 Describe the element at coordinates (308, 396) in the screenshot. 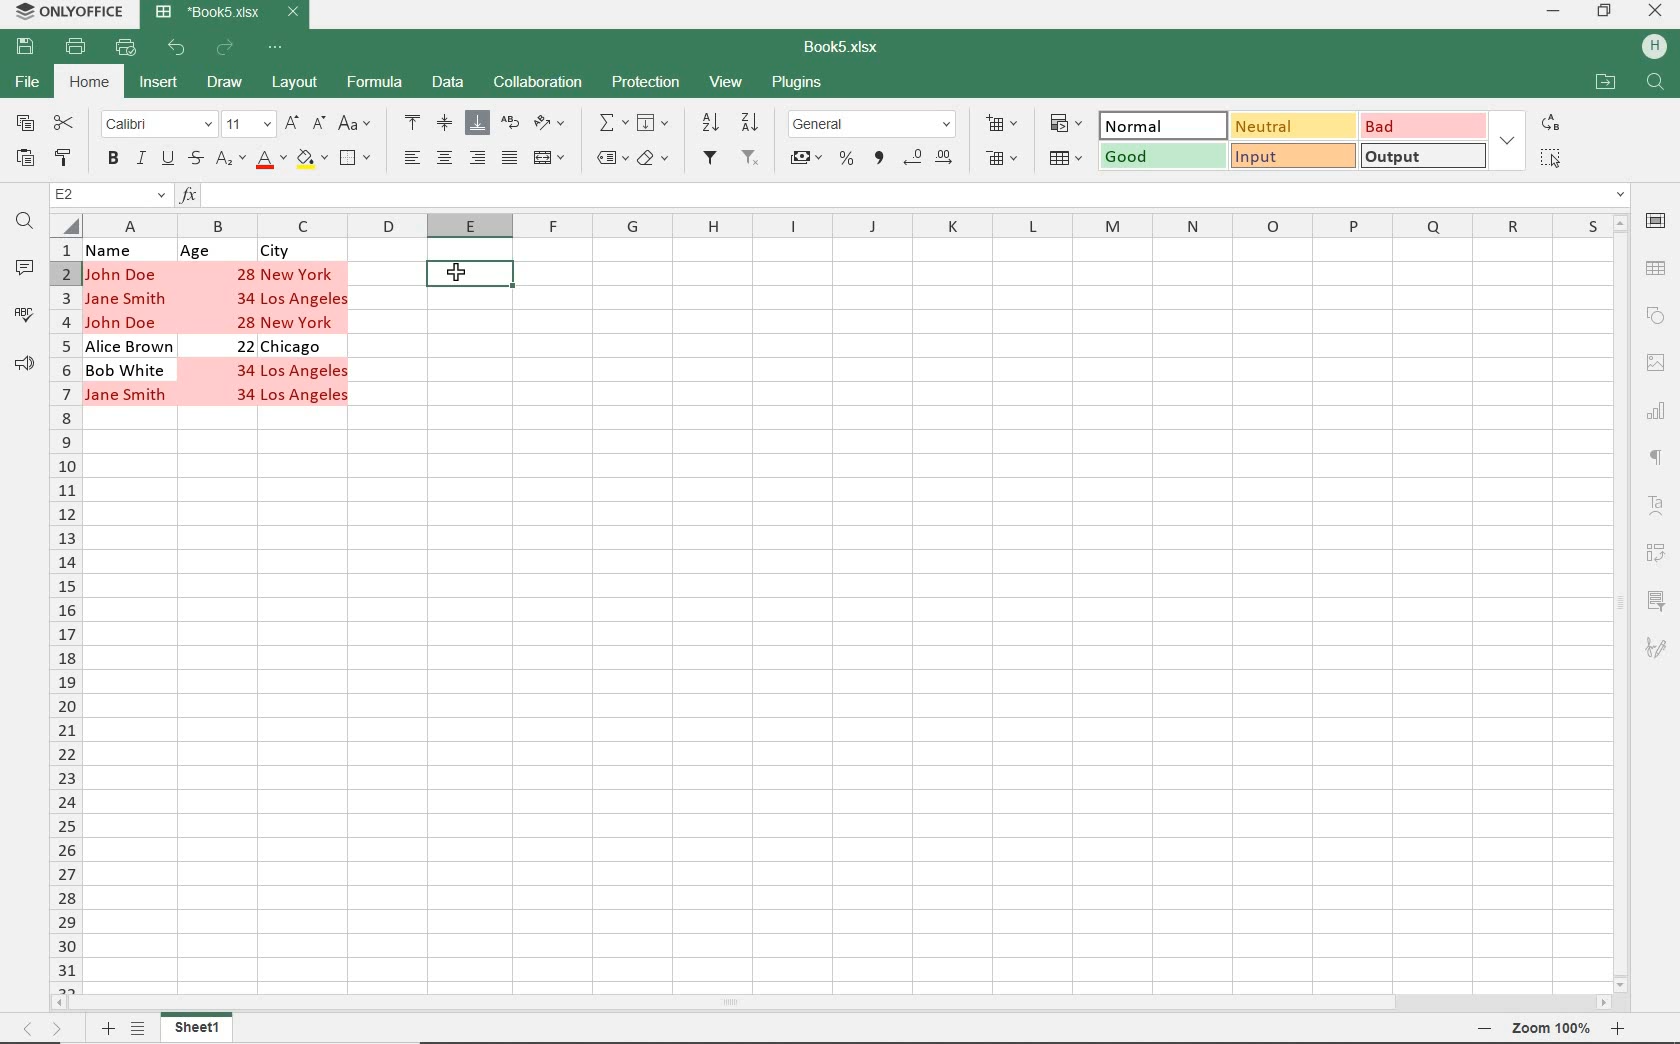

I see `Los Angeles` at that location.